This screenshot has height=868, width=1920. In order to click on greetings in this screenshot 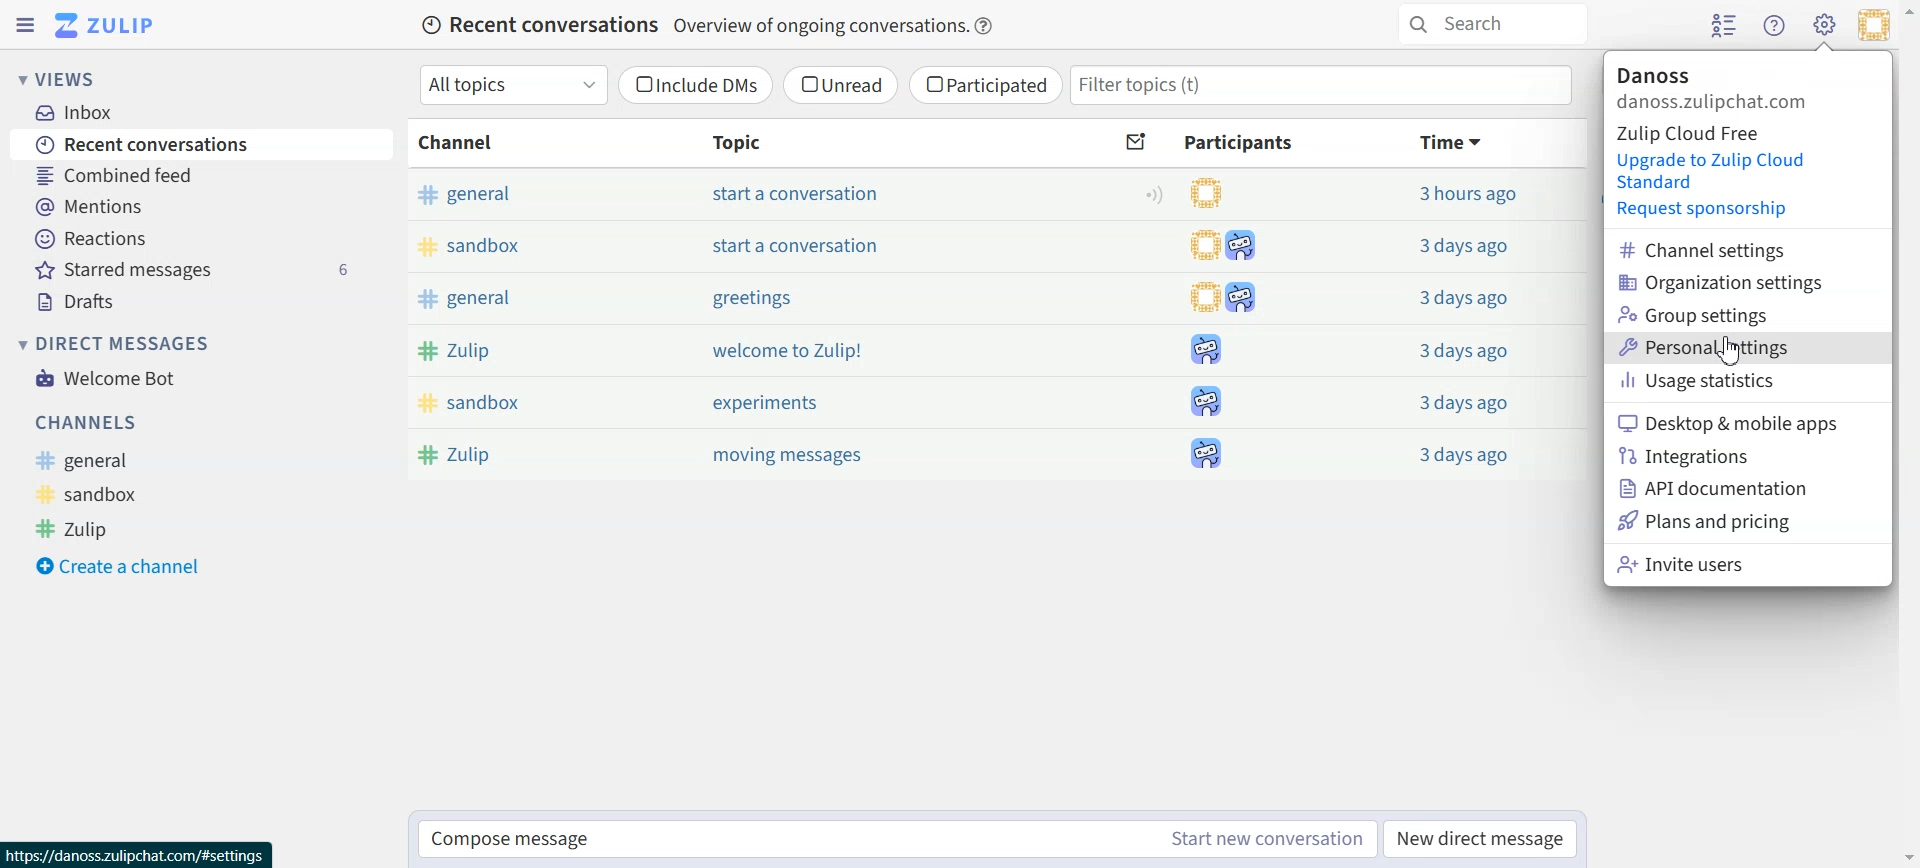, I will do `click(755, 299)`.